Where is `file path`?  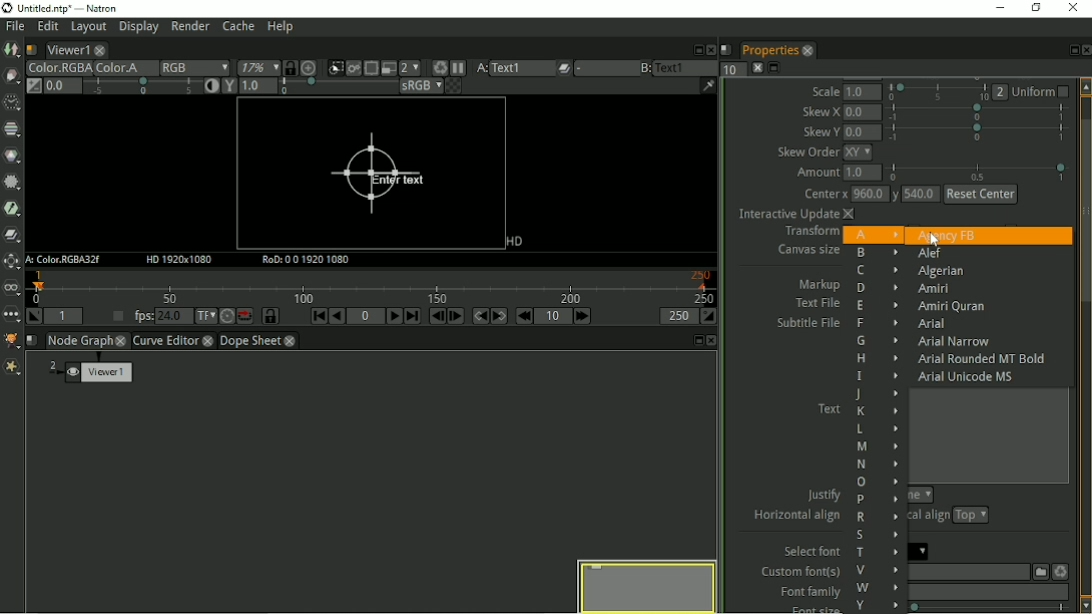 file path is located at coordinates (967, 572).